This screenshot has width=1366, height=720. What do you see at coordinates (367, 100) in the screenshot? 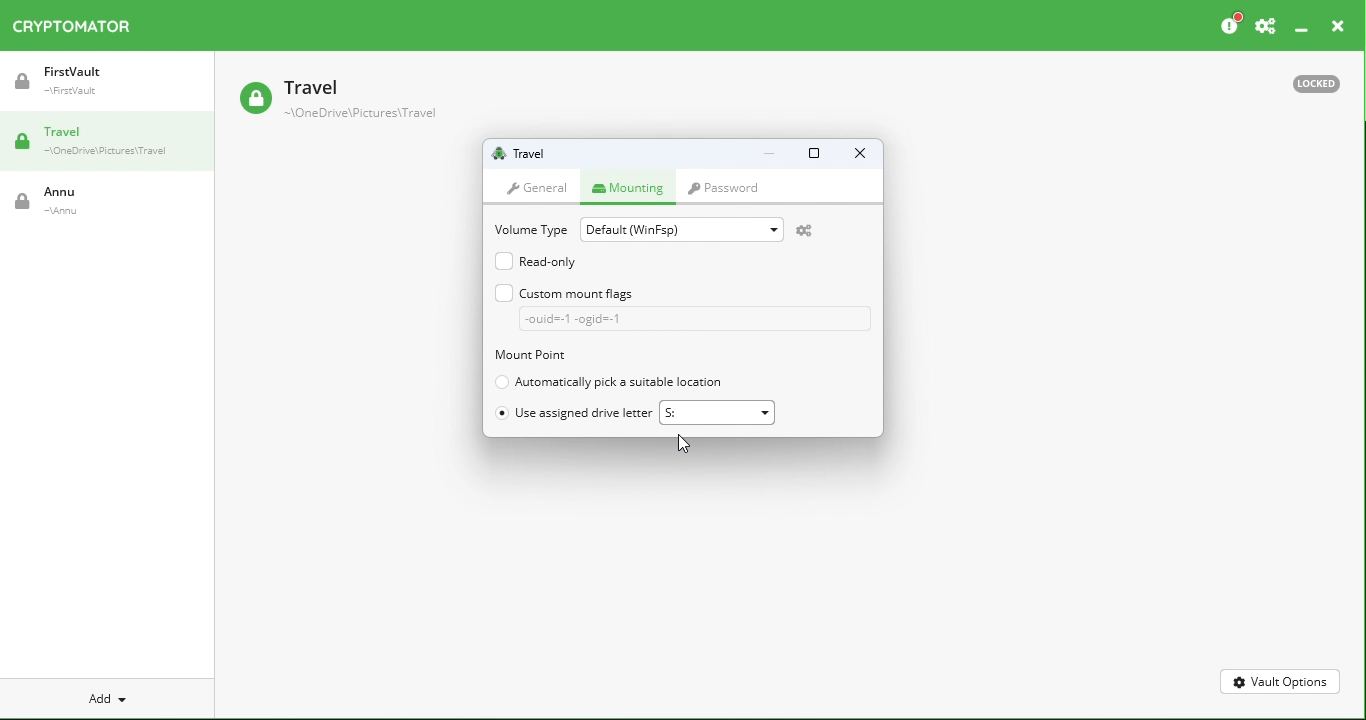
I see `Travel Vault` at bounding box center [367, 100].